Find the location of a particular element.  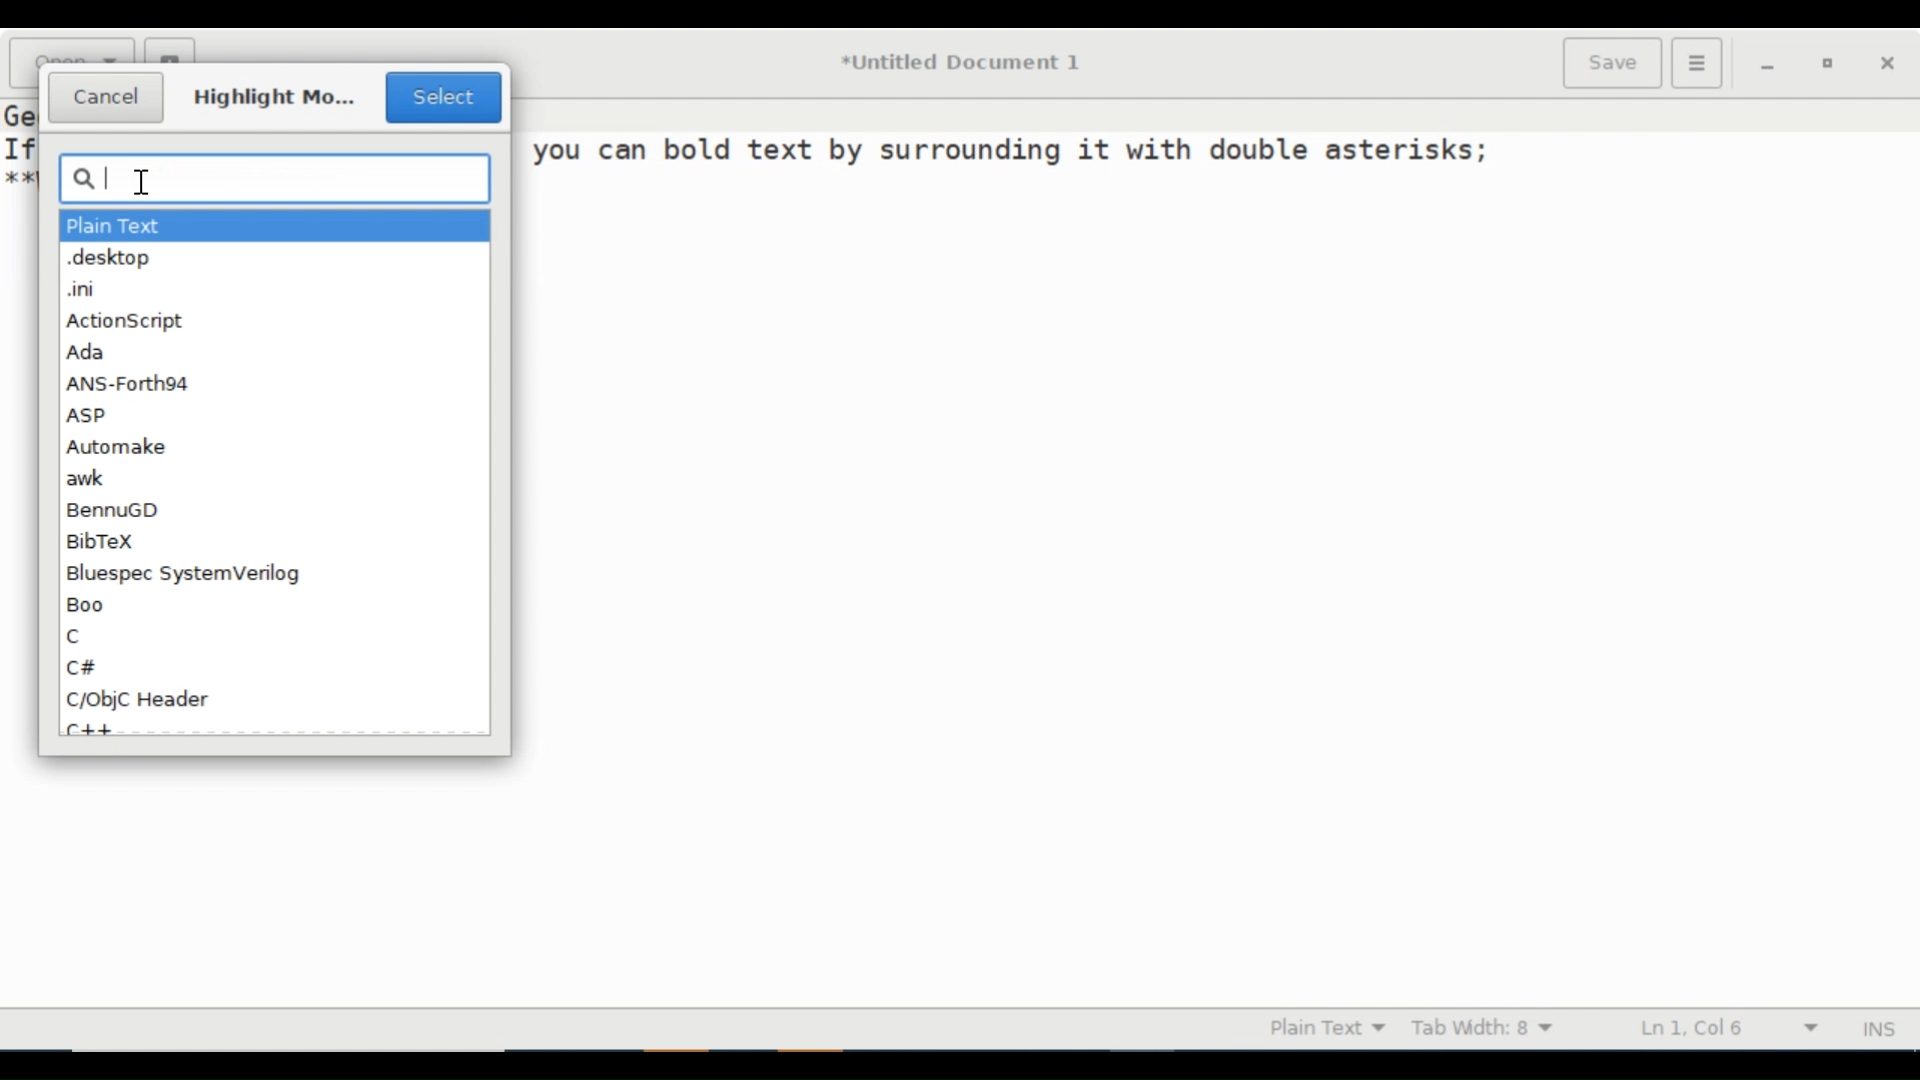

ANS-Forth94 is located at coordinates (131, 383).